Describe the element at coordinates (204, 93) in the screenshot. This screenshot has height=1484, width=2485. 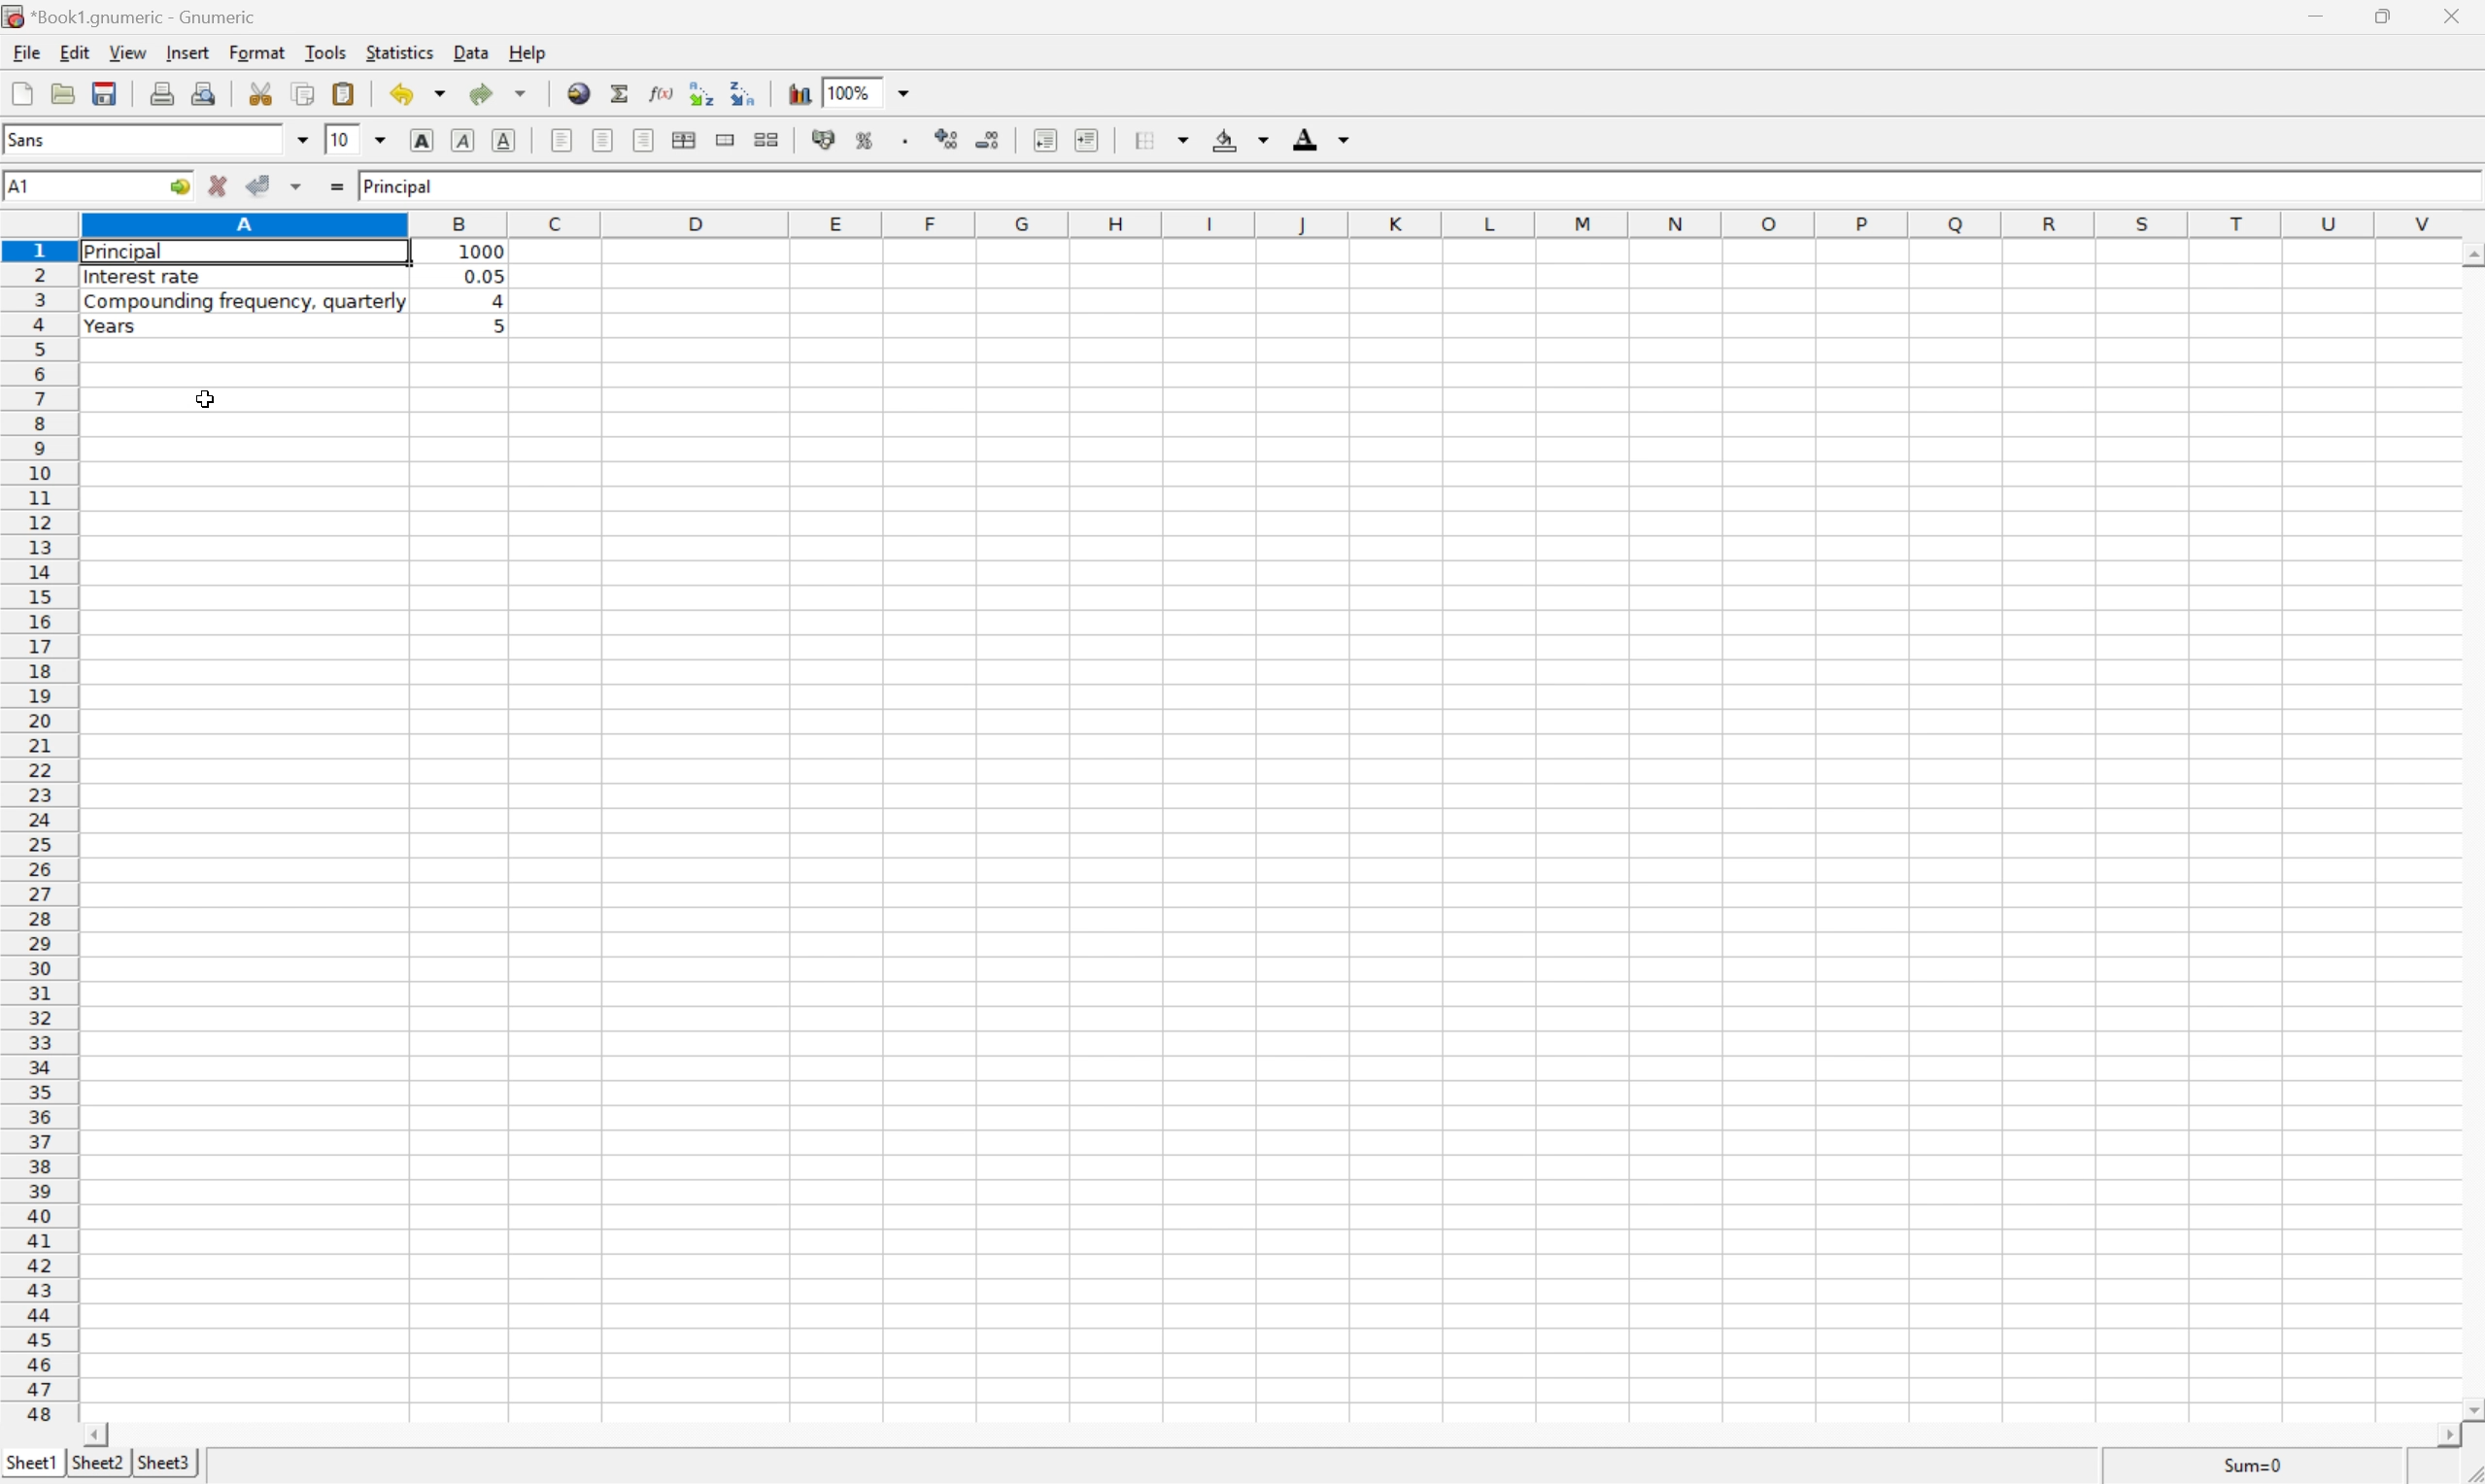
I see `print preview` at that location.